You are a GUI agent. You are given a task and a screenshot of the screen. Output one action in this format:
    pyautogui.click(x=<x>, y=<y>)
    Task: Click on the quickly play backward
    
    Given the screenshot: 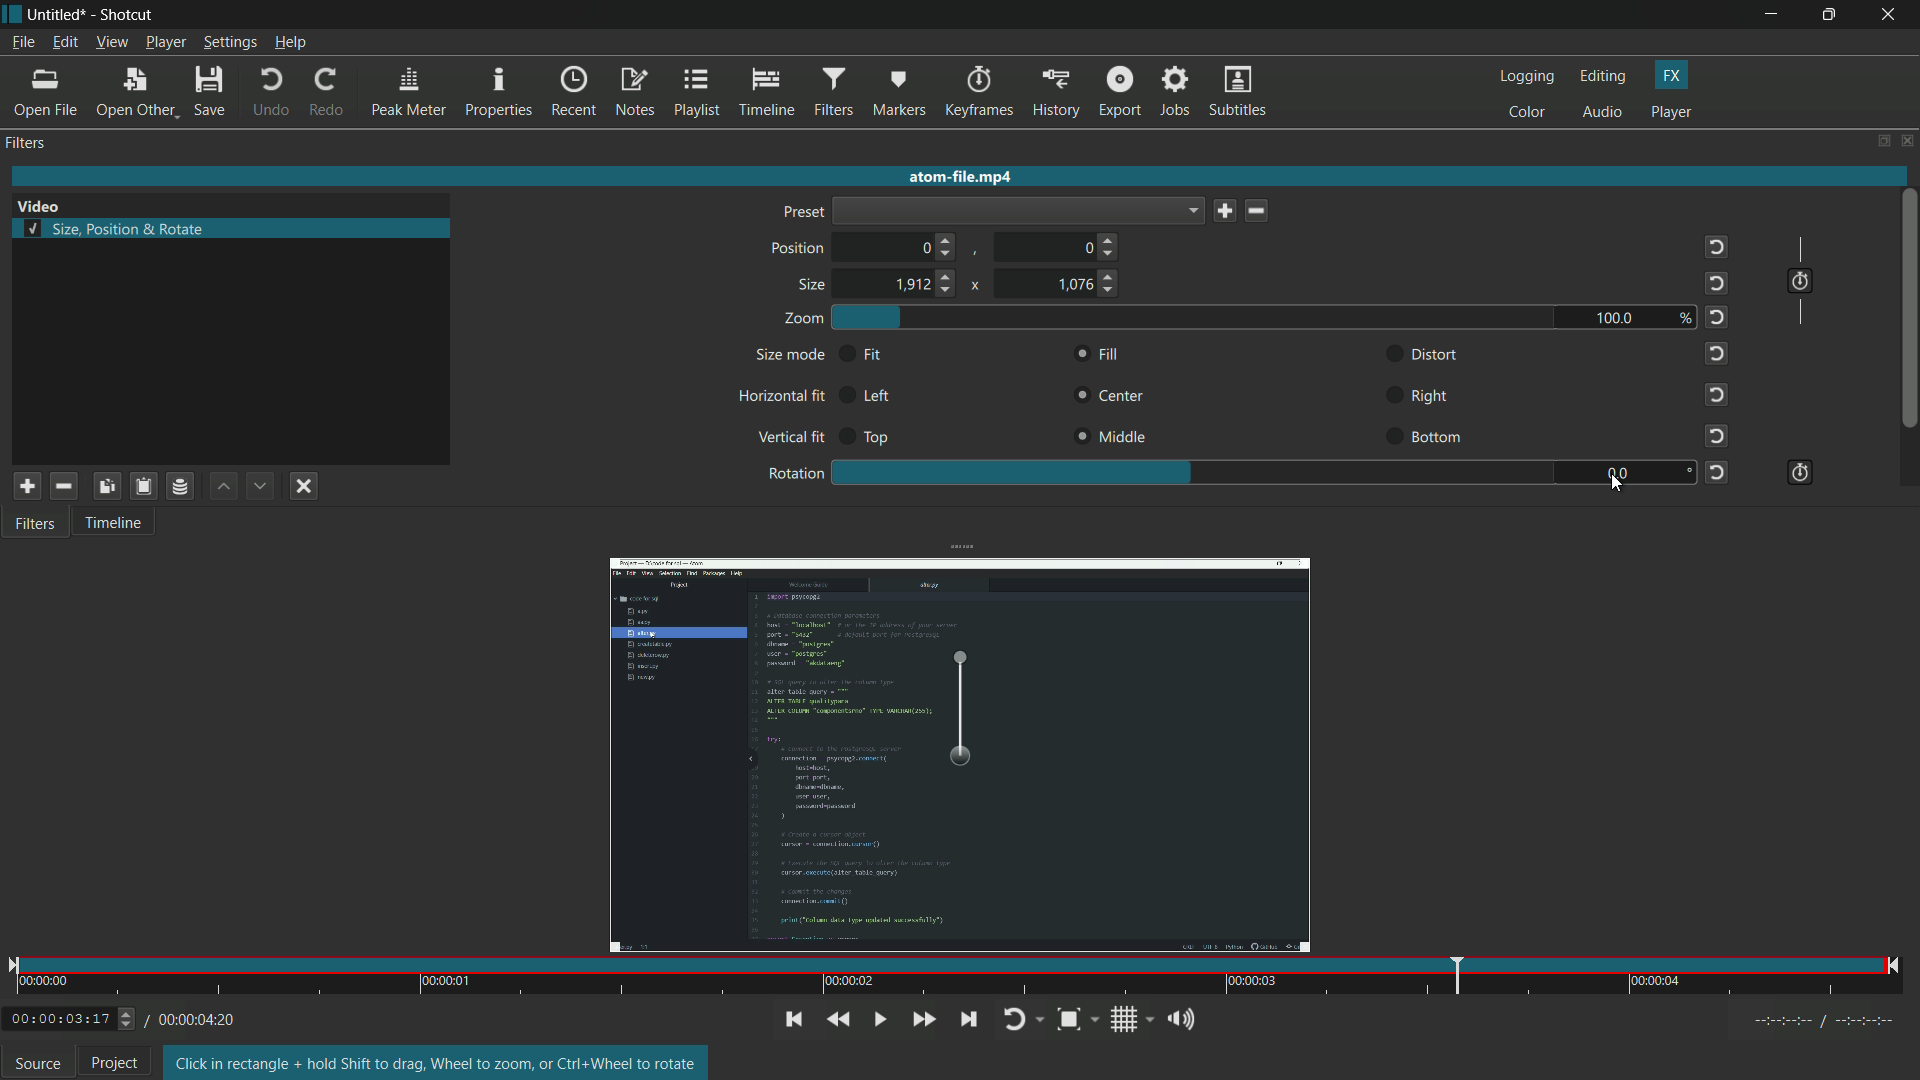 What is the action you would take?
    pyautogui.click(x=841, y=1020)
    